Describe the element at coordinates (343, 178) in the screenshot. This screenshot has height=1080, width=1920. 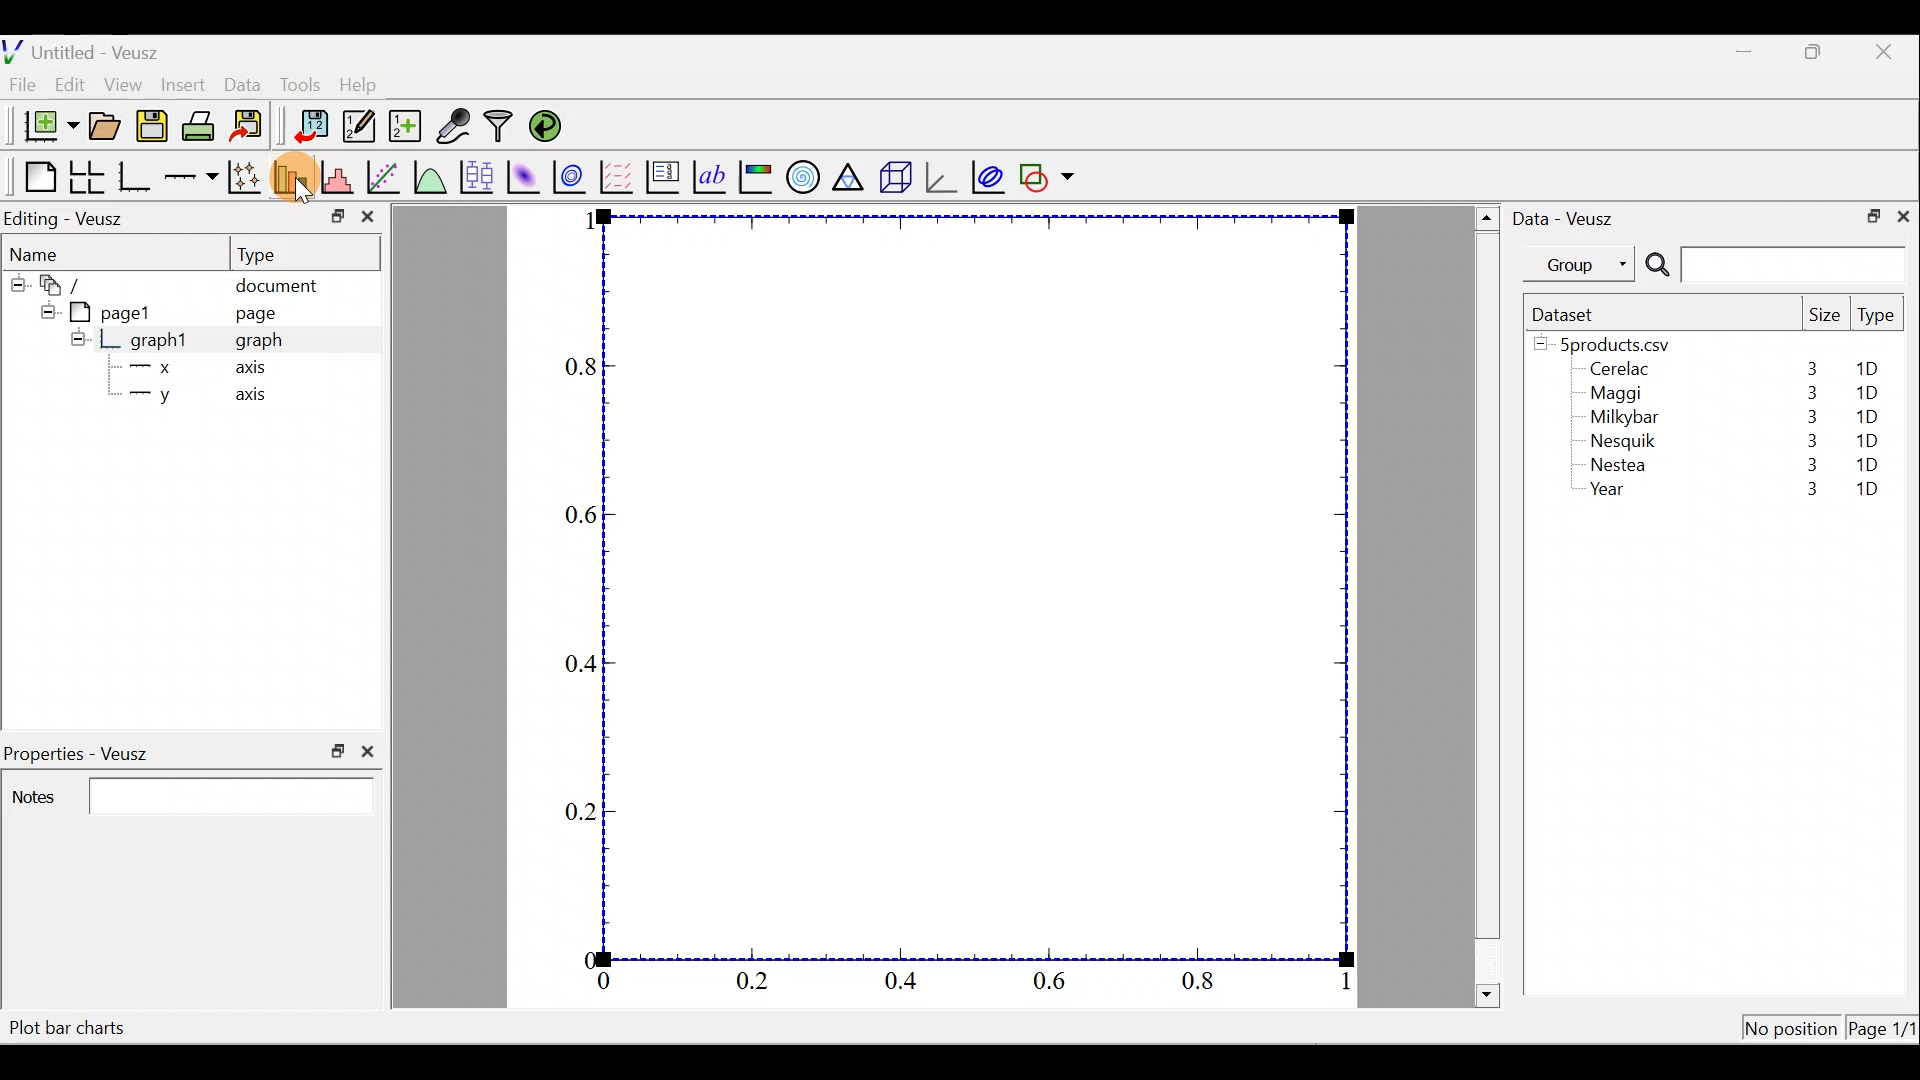
I see `Histogram of a dataset` at that location.